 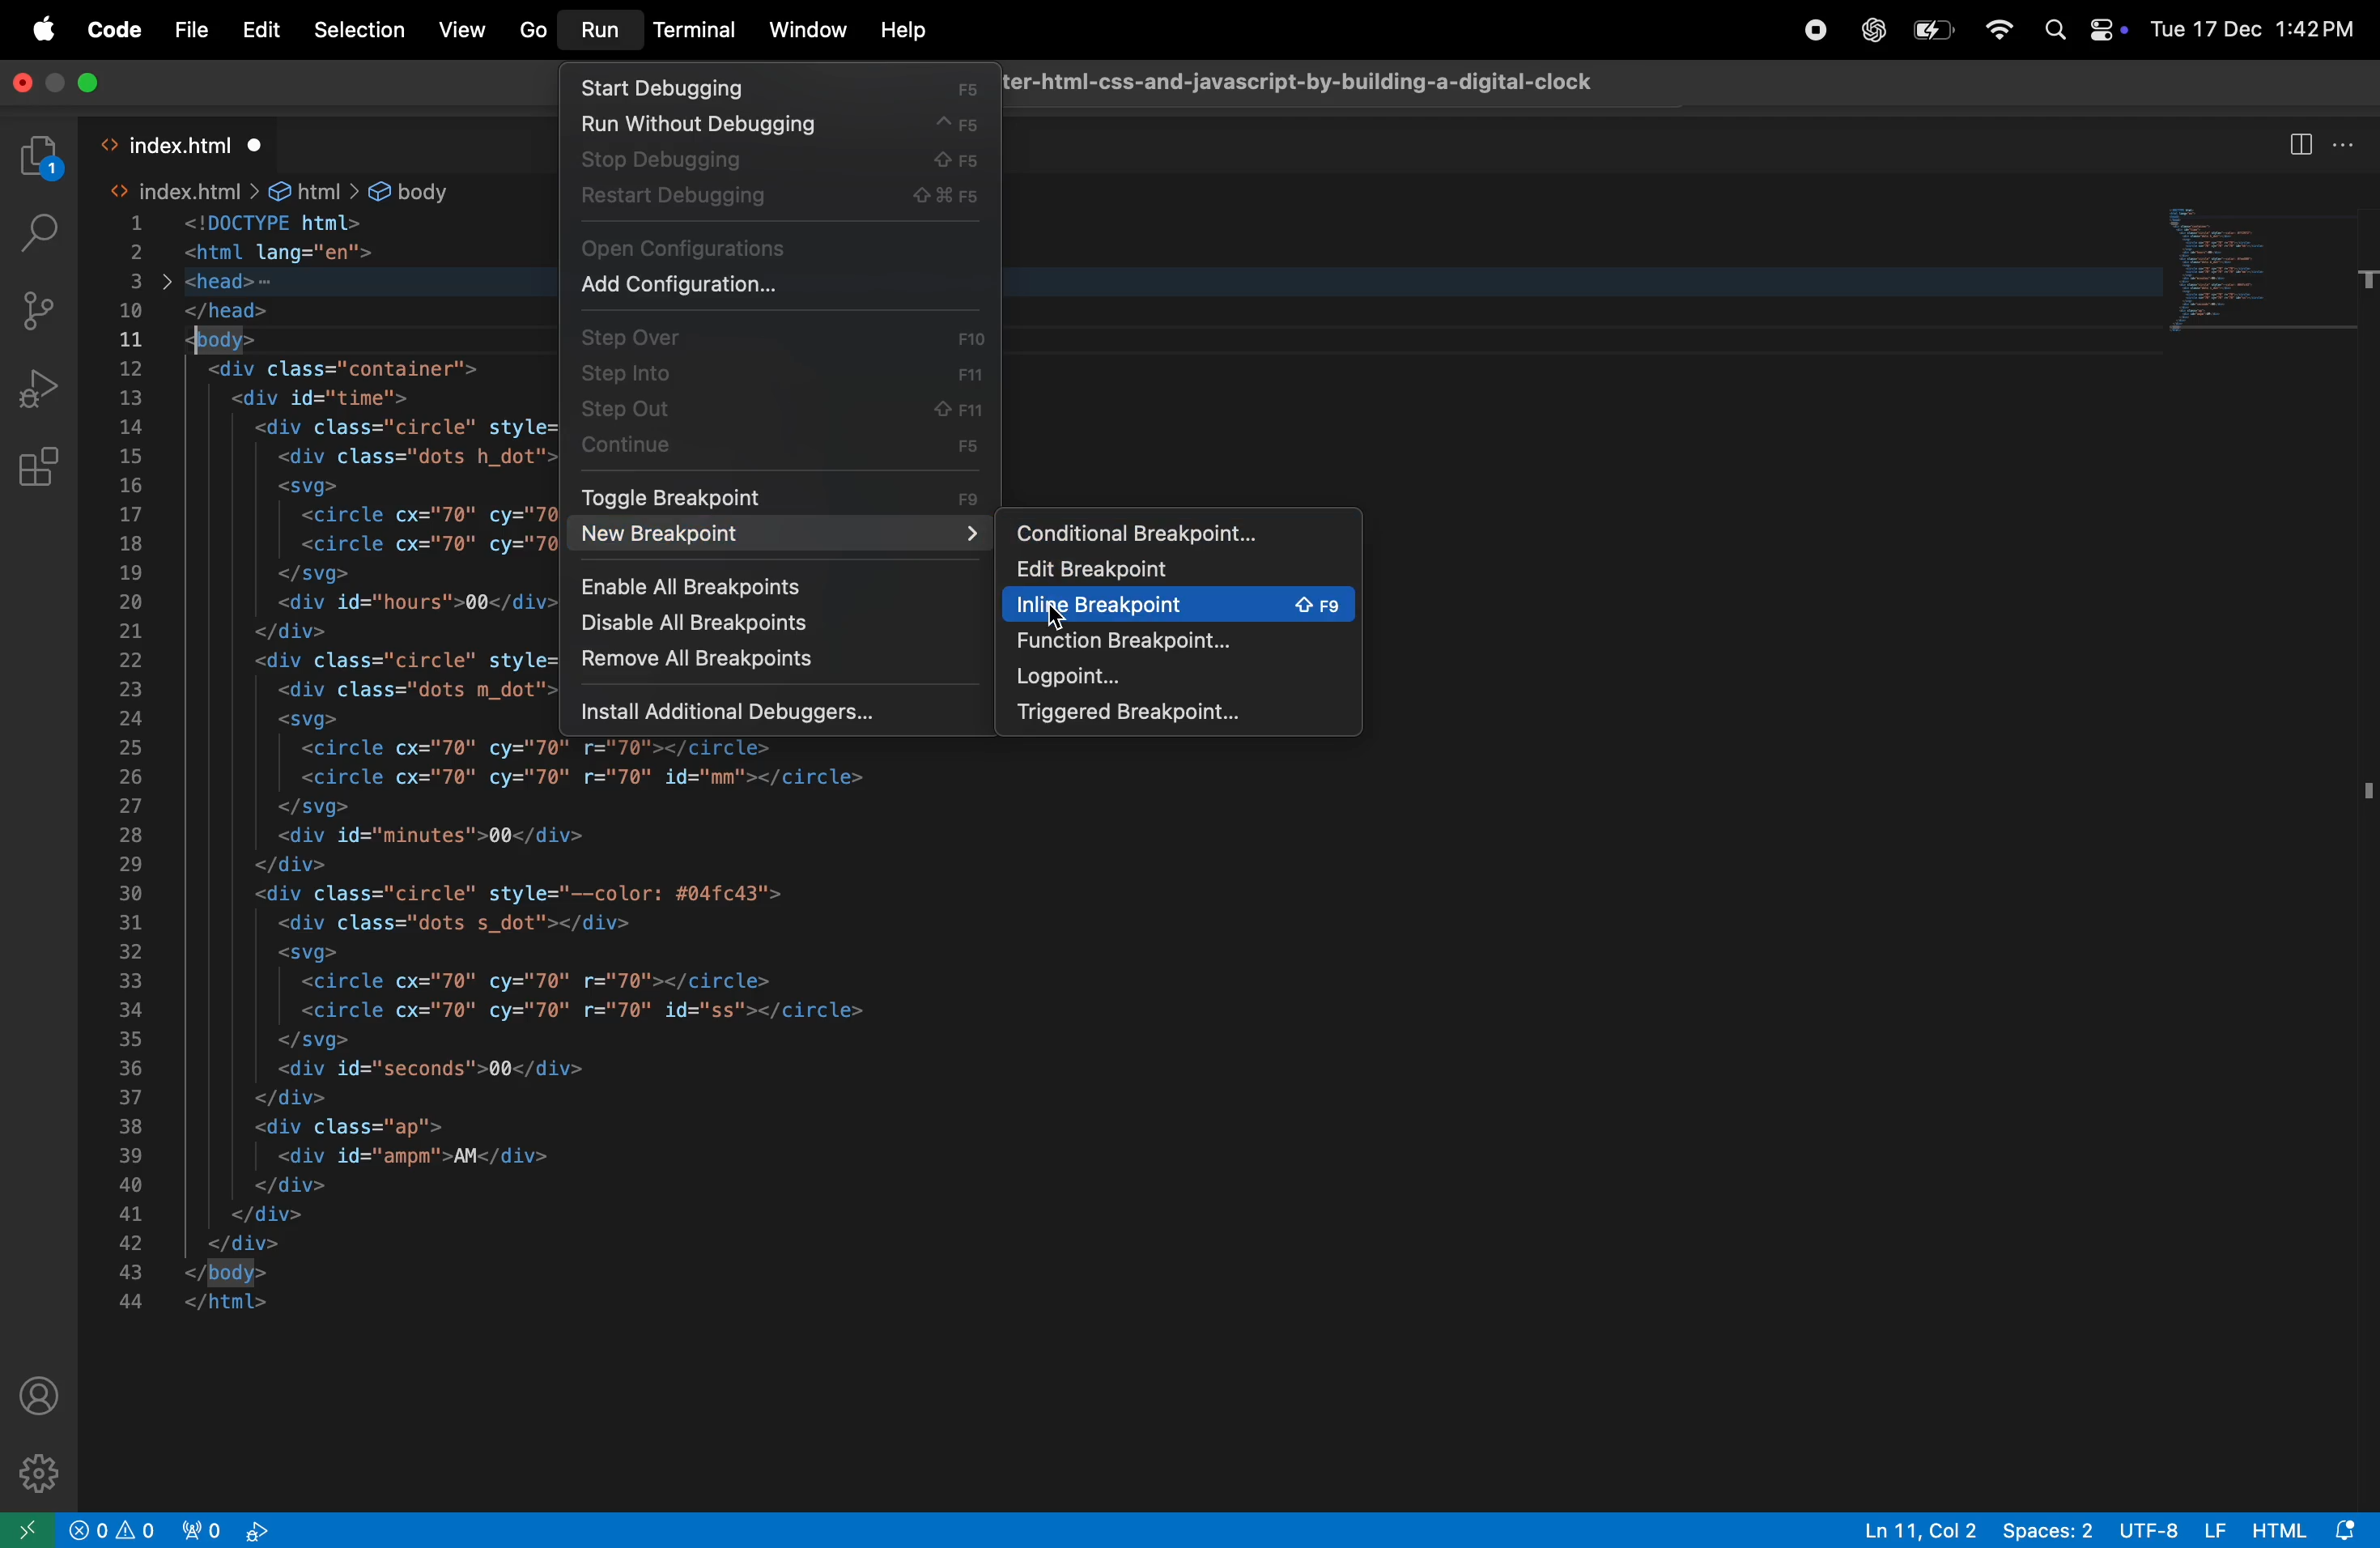 I want to click on run debug, so click(x=48, y=386).